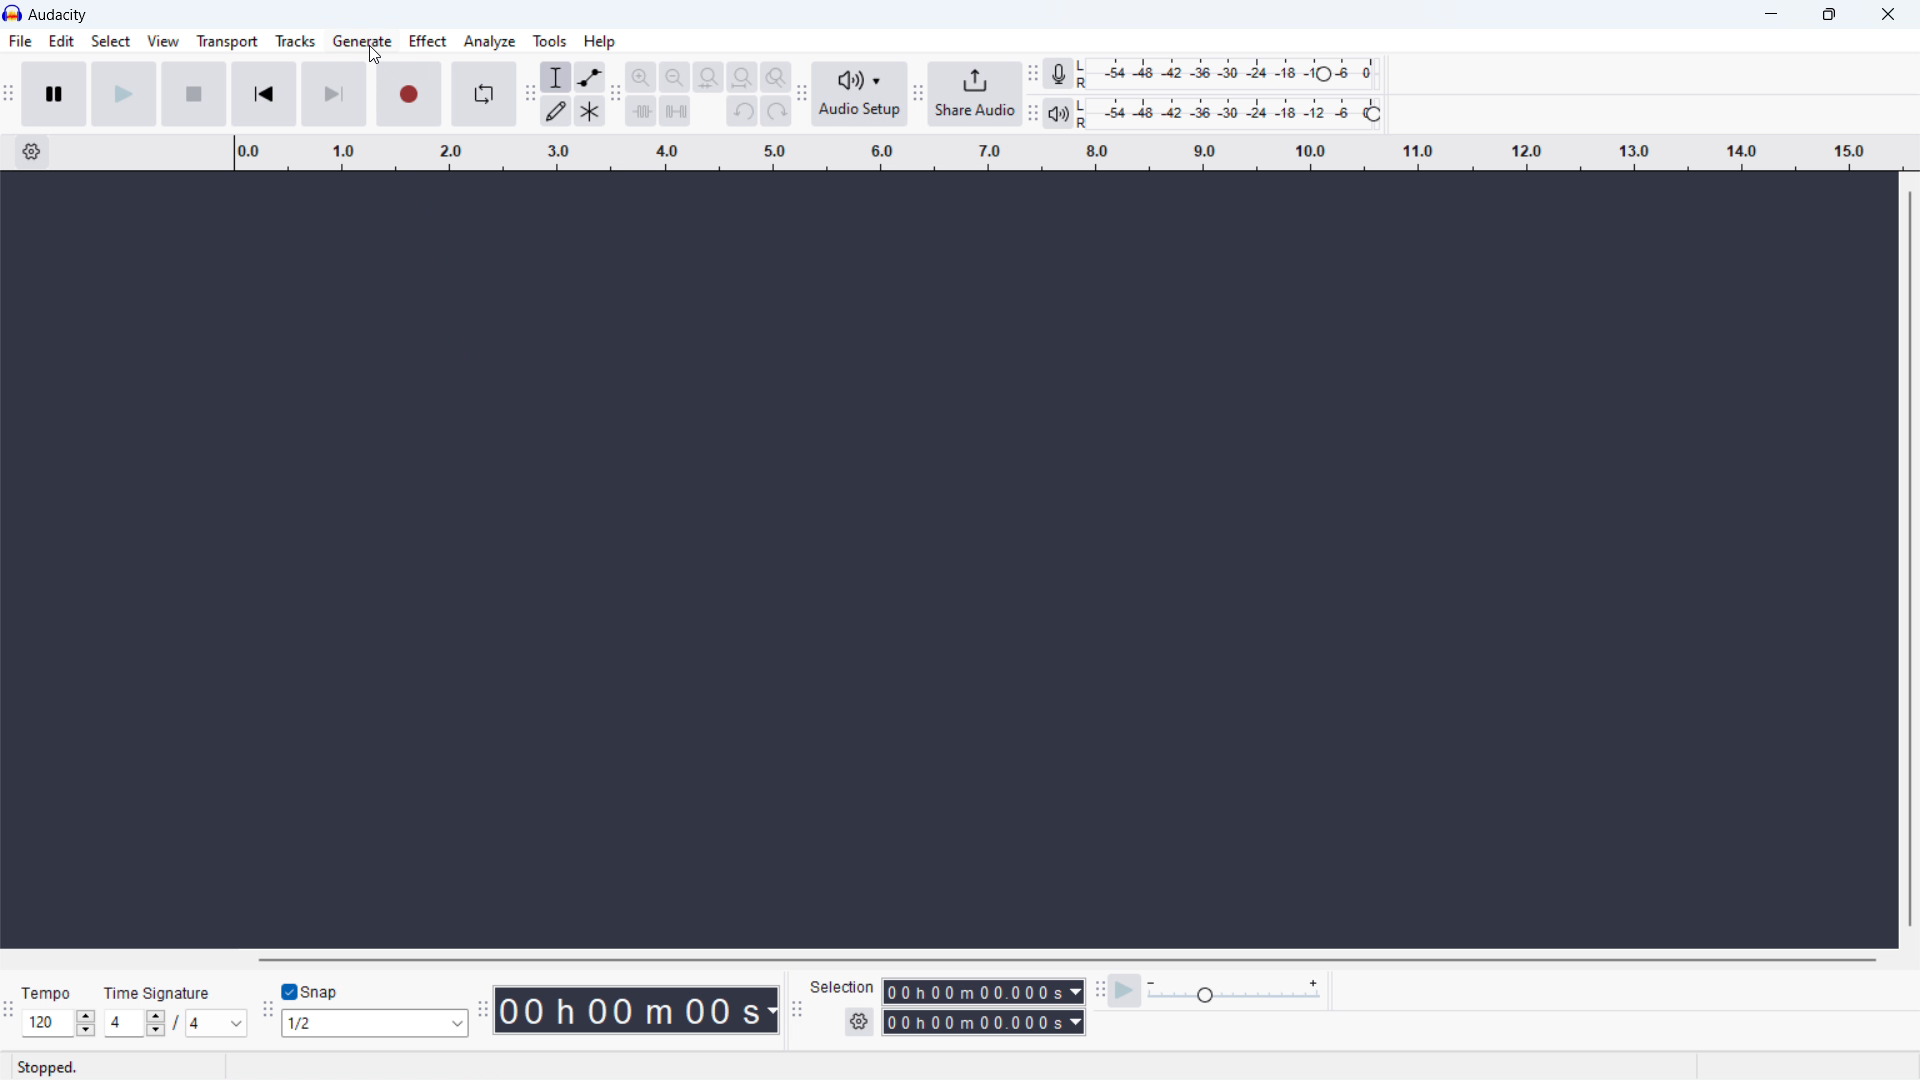 Image resolution: width=1920 pixels, height=1080 pixels. What do you see at coordinates (983, 991) in the screenshot?
I see `start time` at bounding box center [983, 991].